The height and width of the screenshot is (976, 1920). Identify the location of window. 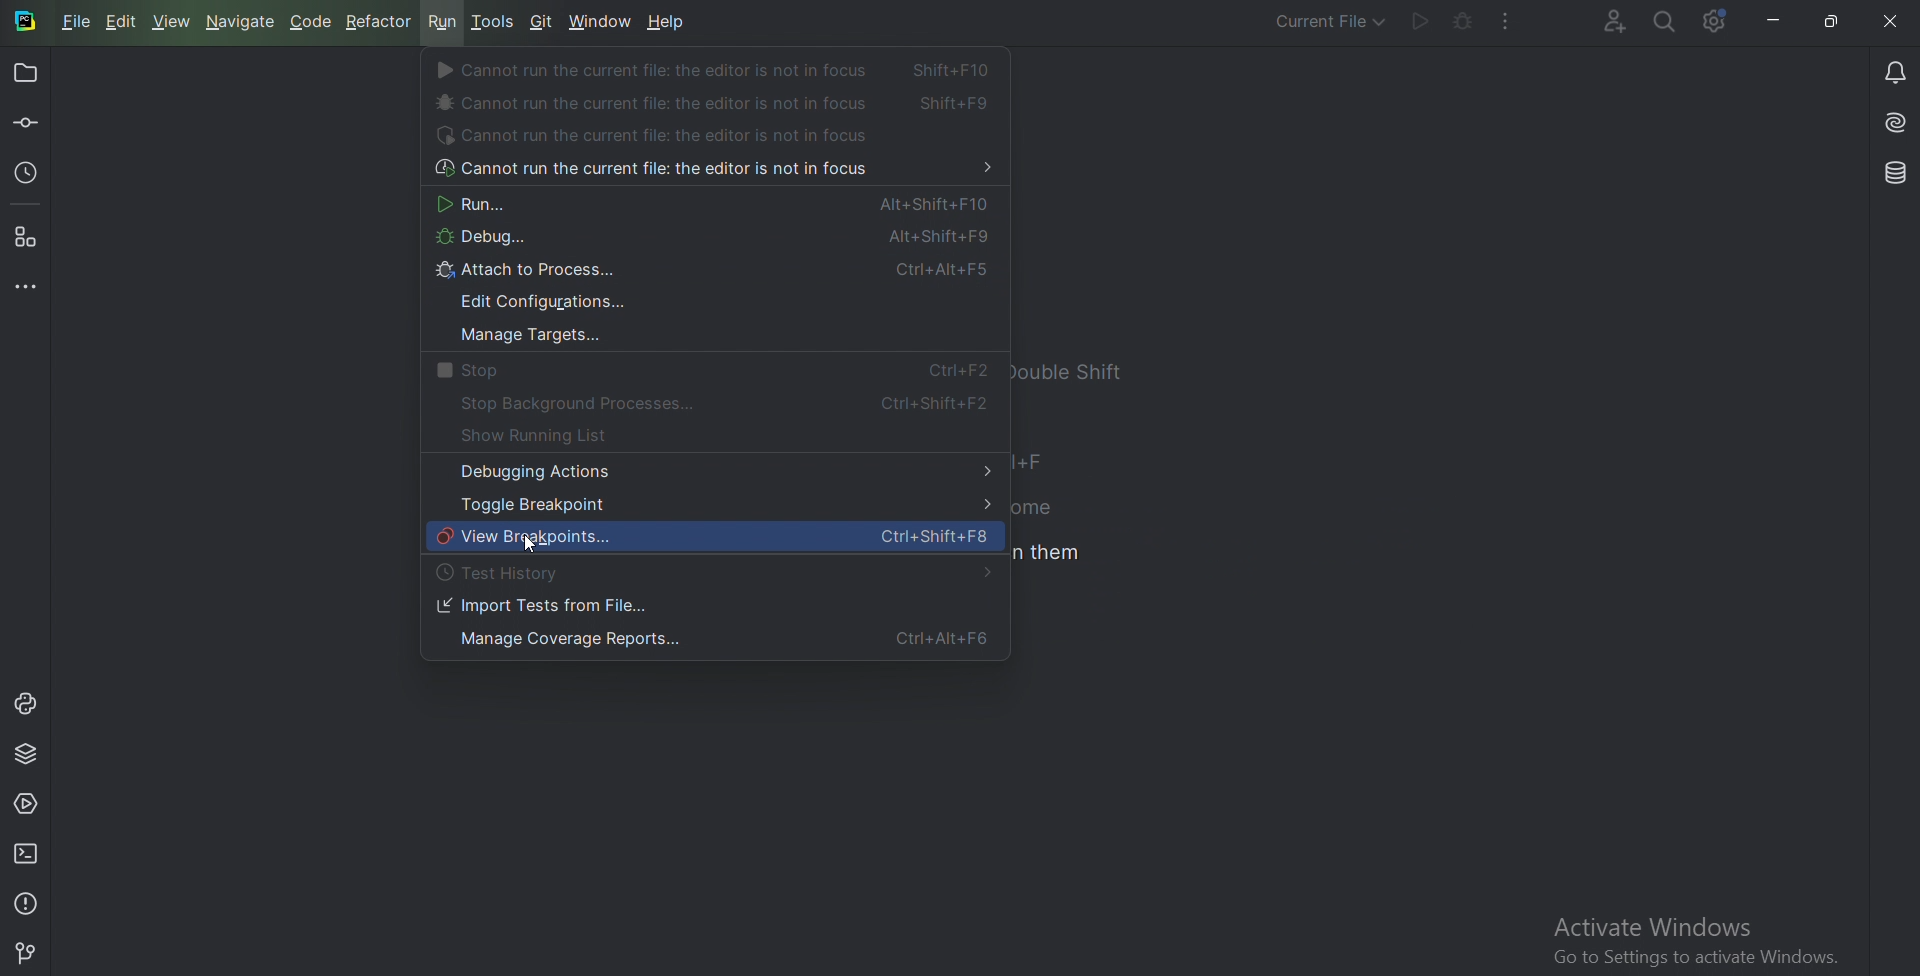
(601, 20).